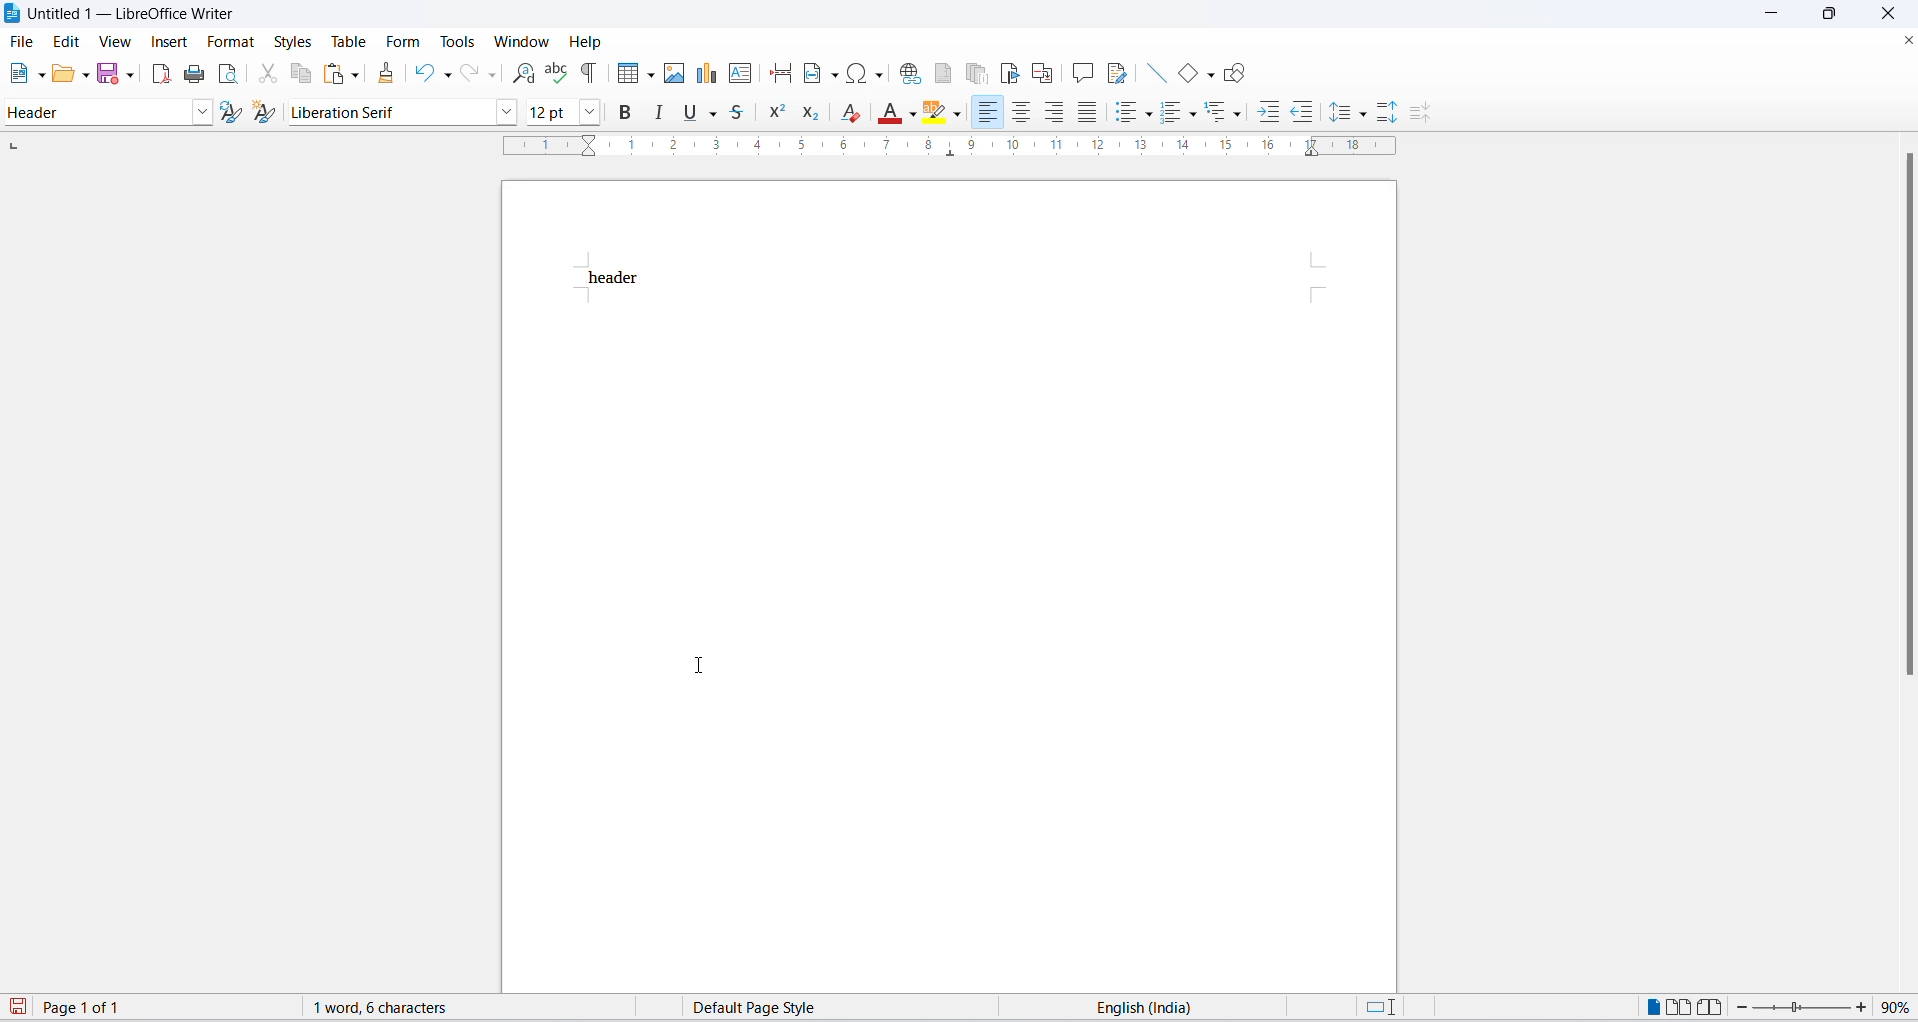 Image resolution: width=1918 pixels, height=1022 pixels. Describe the element at coordinates (613, 277) in the screenshot. I see `header text` at that location.